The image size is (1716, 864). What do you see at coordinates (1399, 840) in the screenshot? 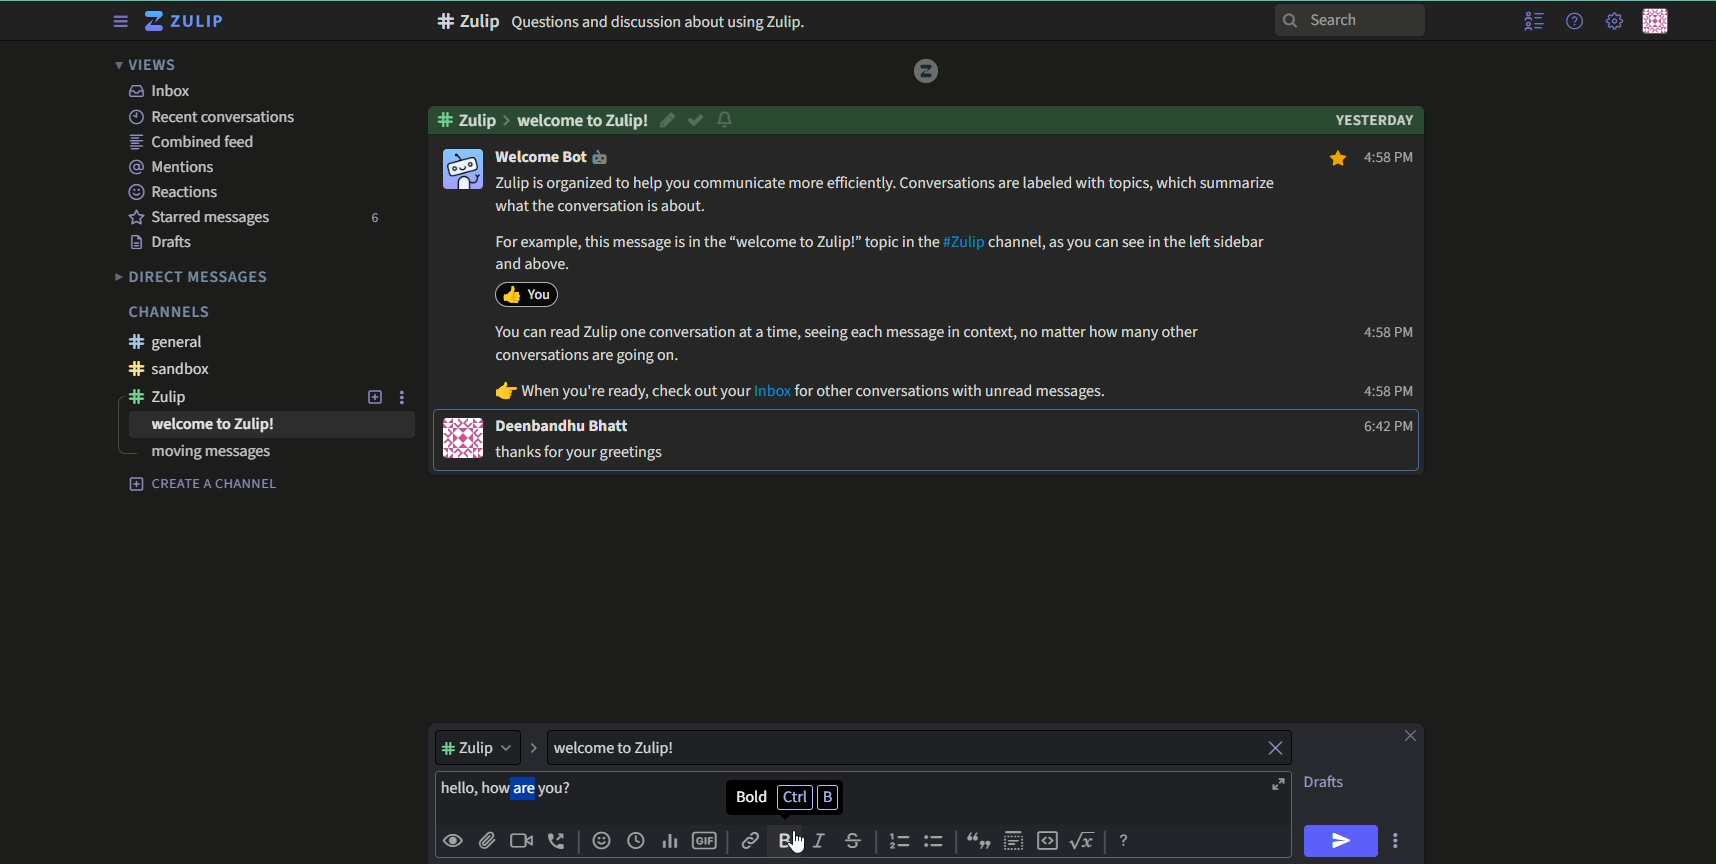
I see `options` at bounding box center [1399, 840].